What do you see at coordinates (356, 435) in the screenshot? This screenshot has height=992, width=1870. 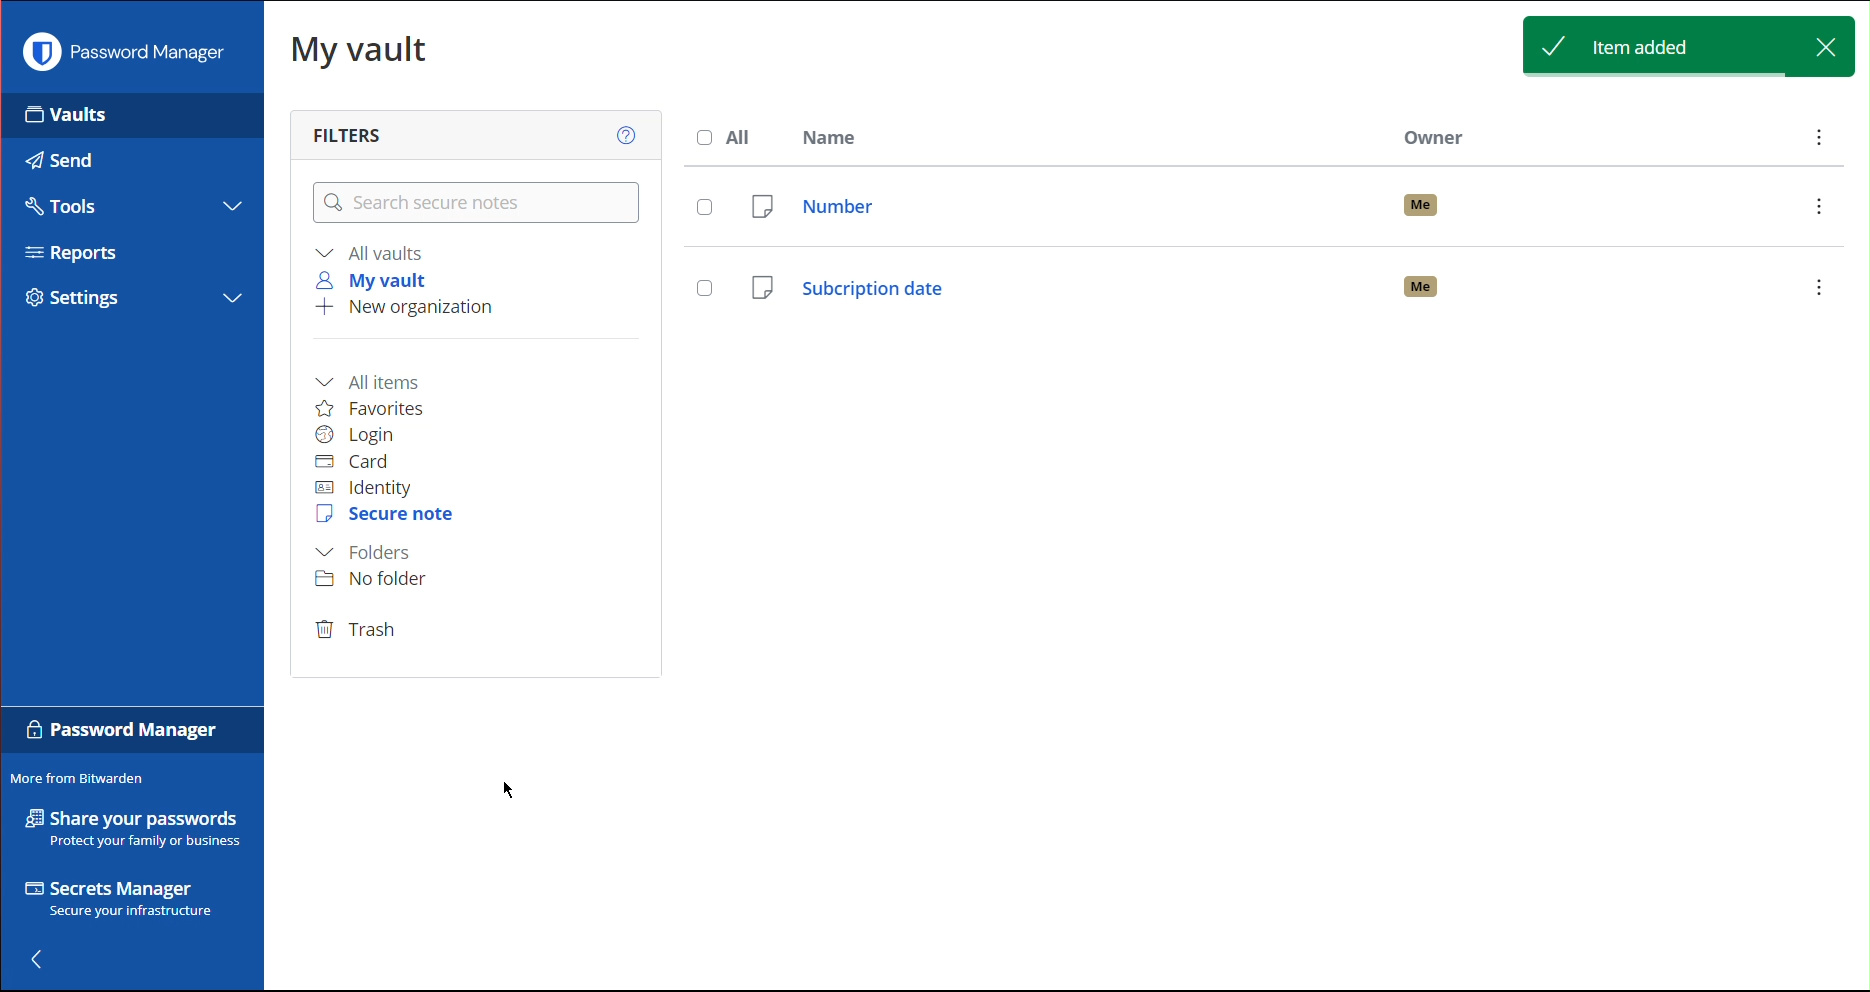 I see `Login` at bounding box center [356, 435].